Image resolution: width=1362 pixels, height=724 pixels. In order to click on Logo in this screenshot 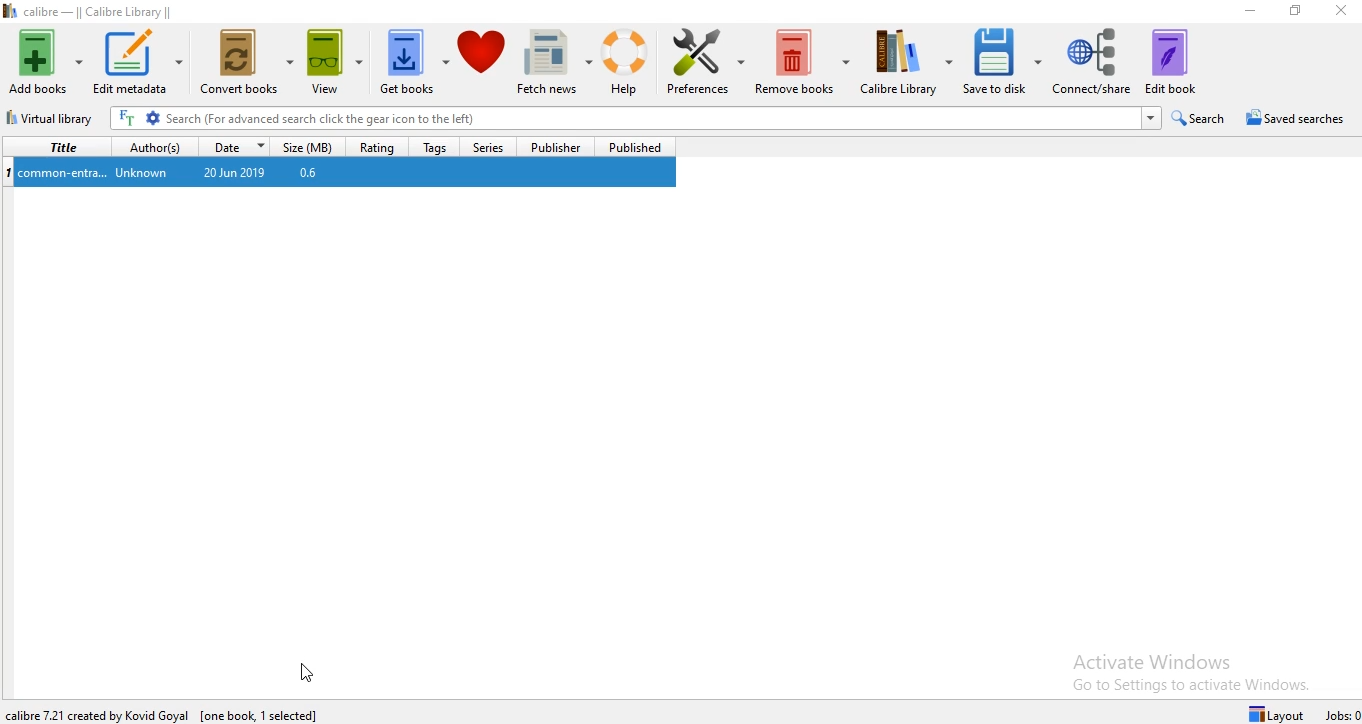, I will do `click(9, 13)`.